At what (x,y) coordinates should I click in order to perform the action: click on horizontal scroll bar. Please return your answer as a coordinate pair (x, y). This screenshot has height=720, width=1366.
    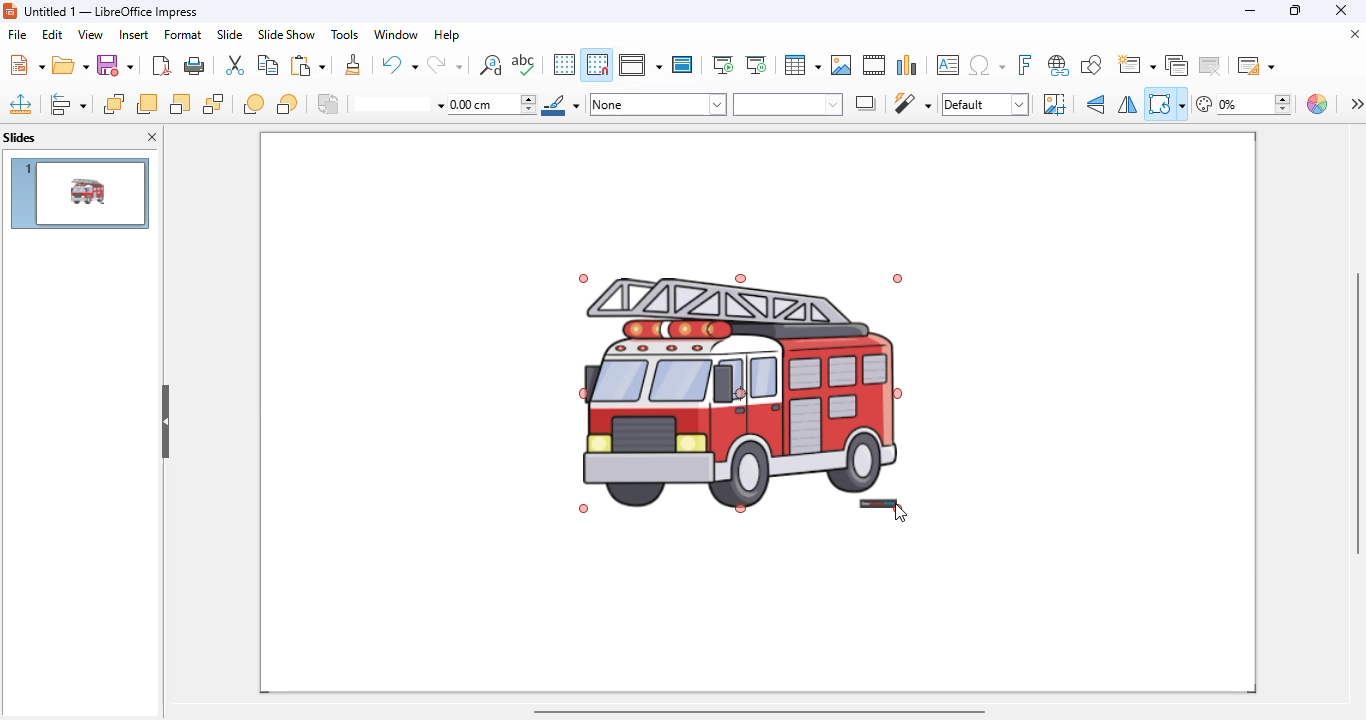
    Looking at the image, I should click on (760, 712).